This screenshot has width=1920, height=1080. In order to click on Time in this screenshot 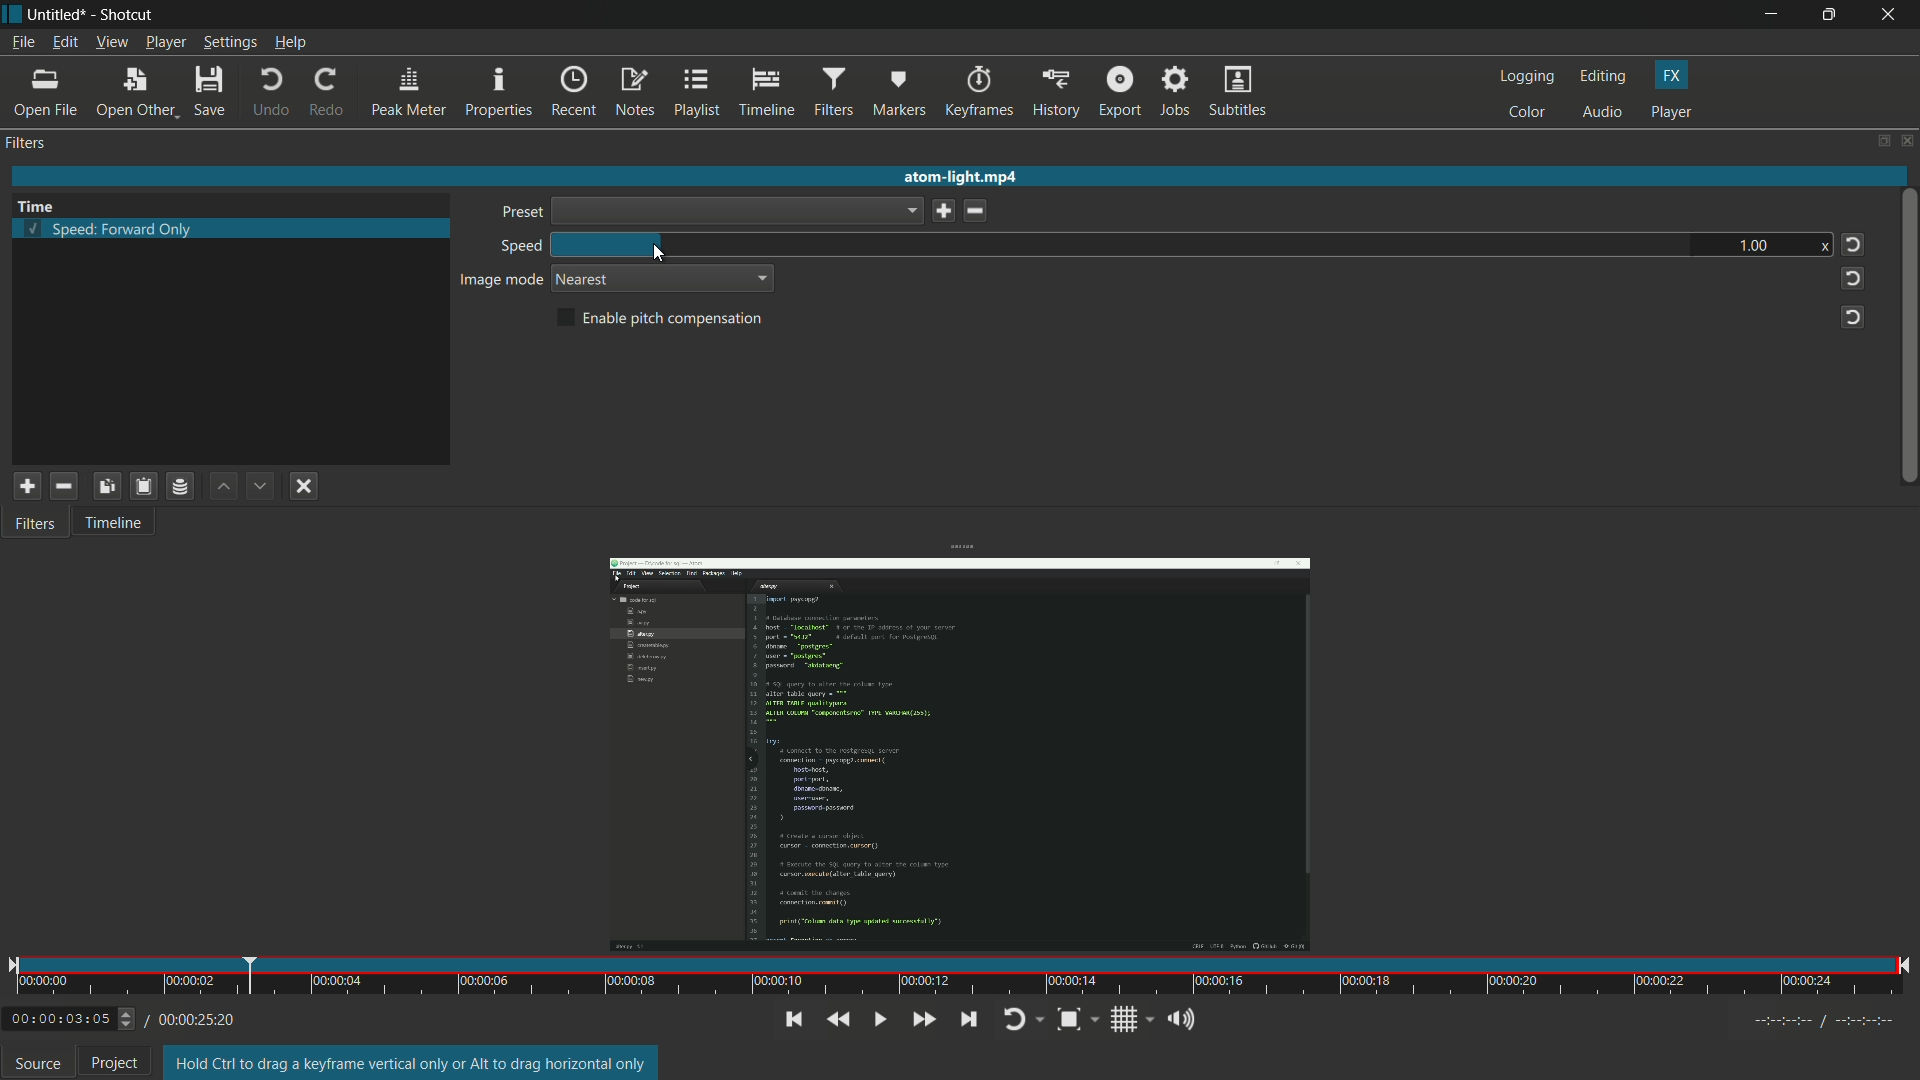, I will do `click(46, 203)`.